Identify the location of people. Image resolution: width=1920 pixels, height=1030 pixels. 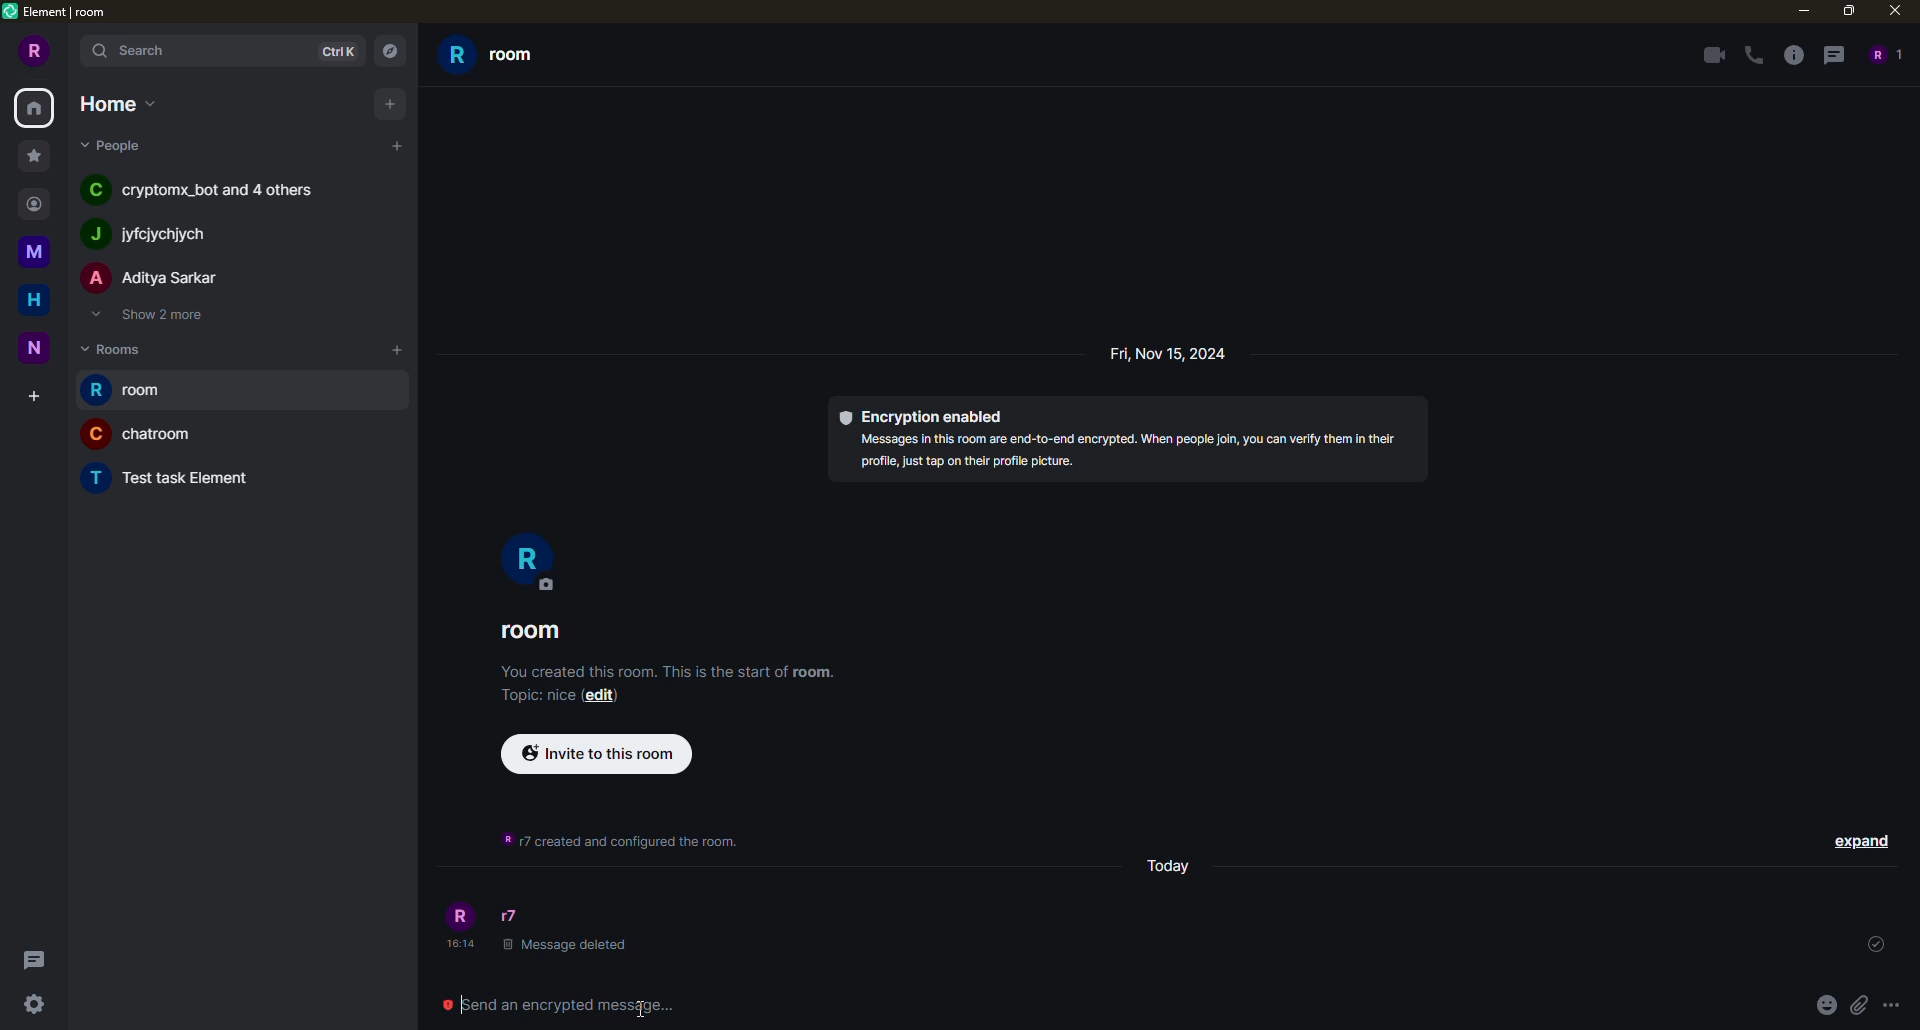
(158, 232).